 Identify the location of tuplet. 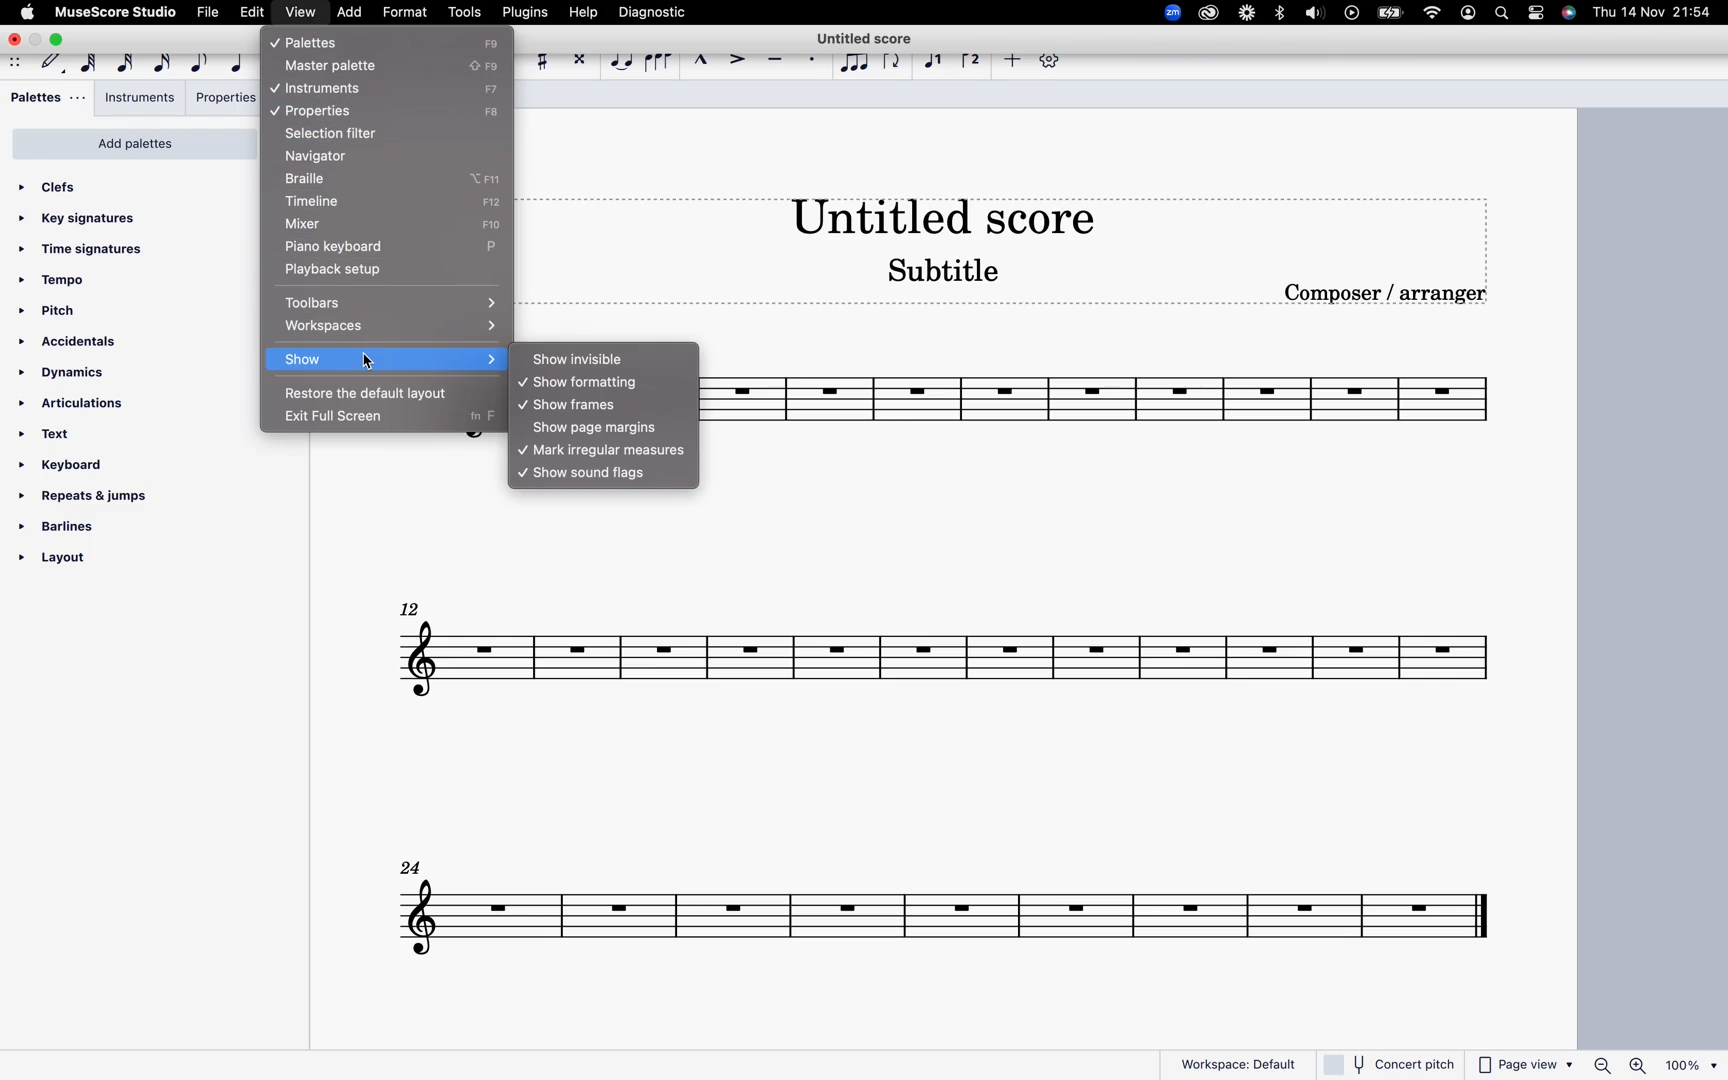
(850, 67).